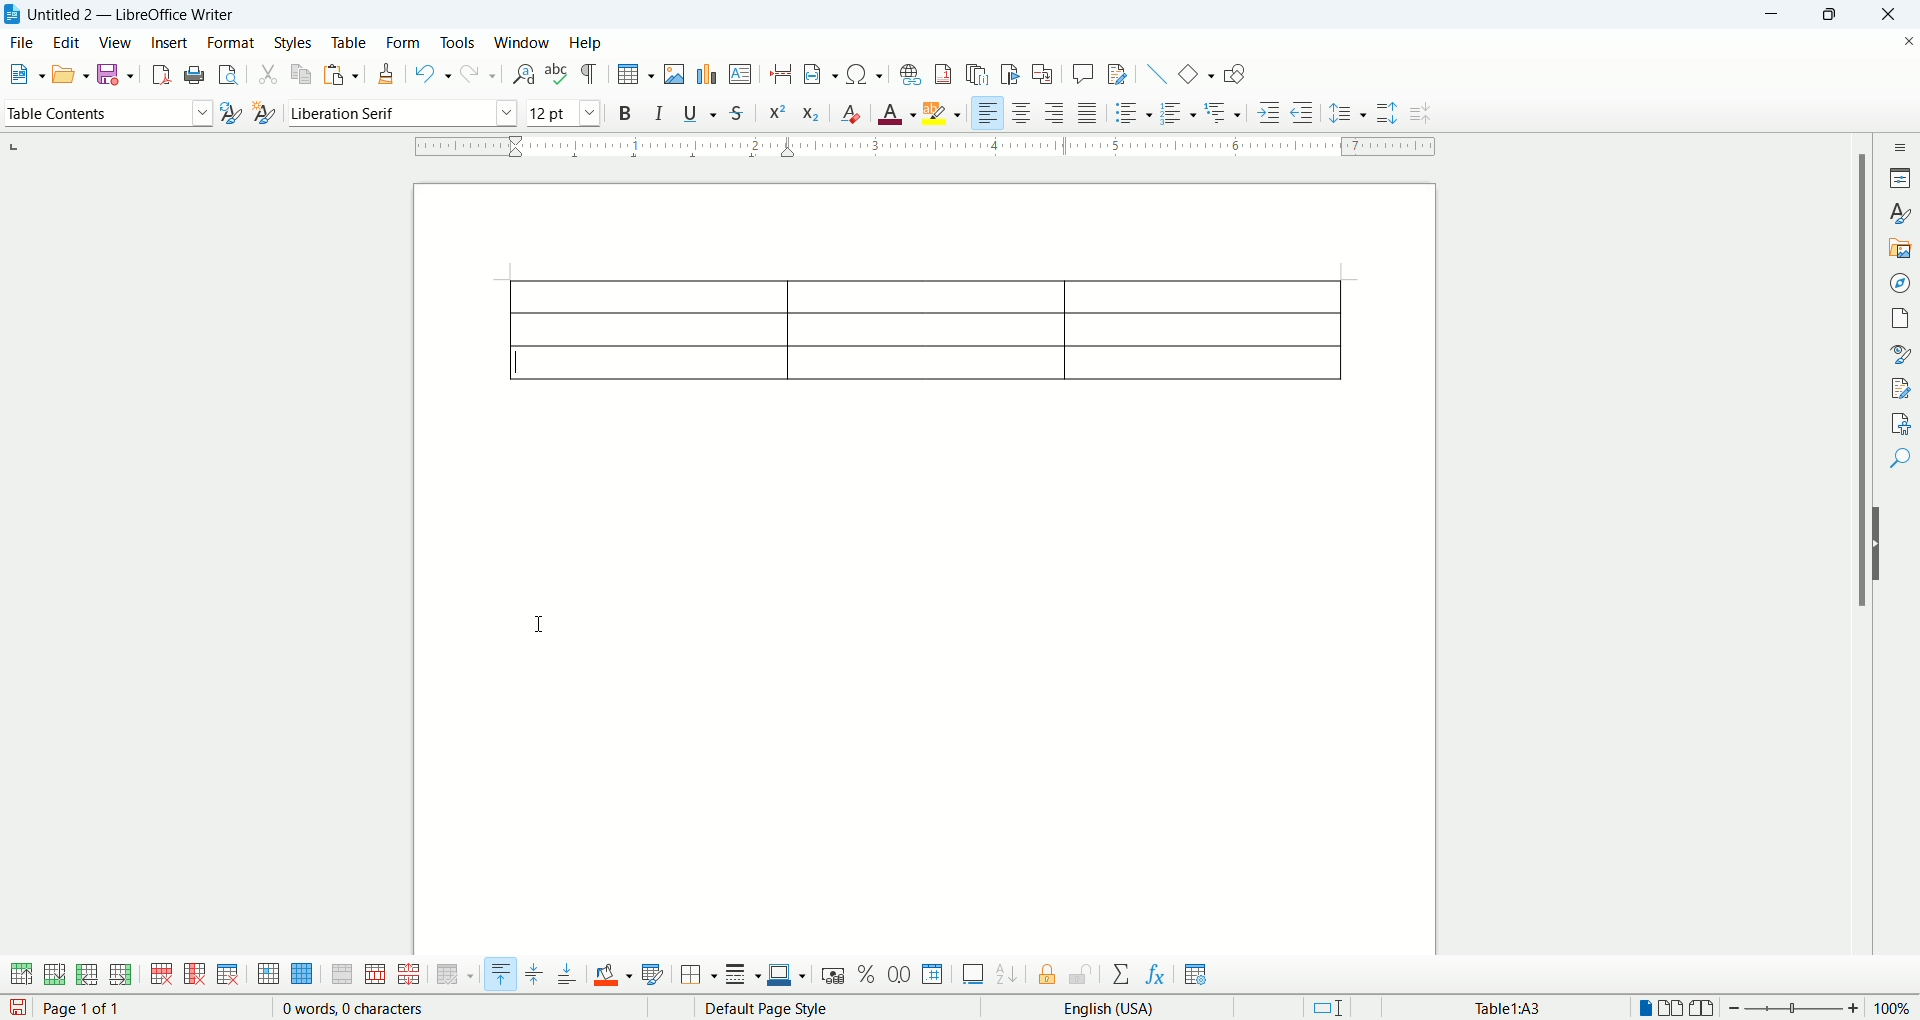 The height and width of the screenshot is (1020, 1920). What do you see at coordinates (764, 1008) in the screenshot?
I see `default page style` at bounding box center [764, 1008].